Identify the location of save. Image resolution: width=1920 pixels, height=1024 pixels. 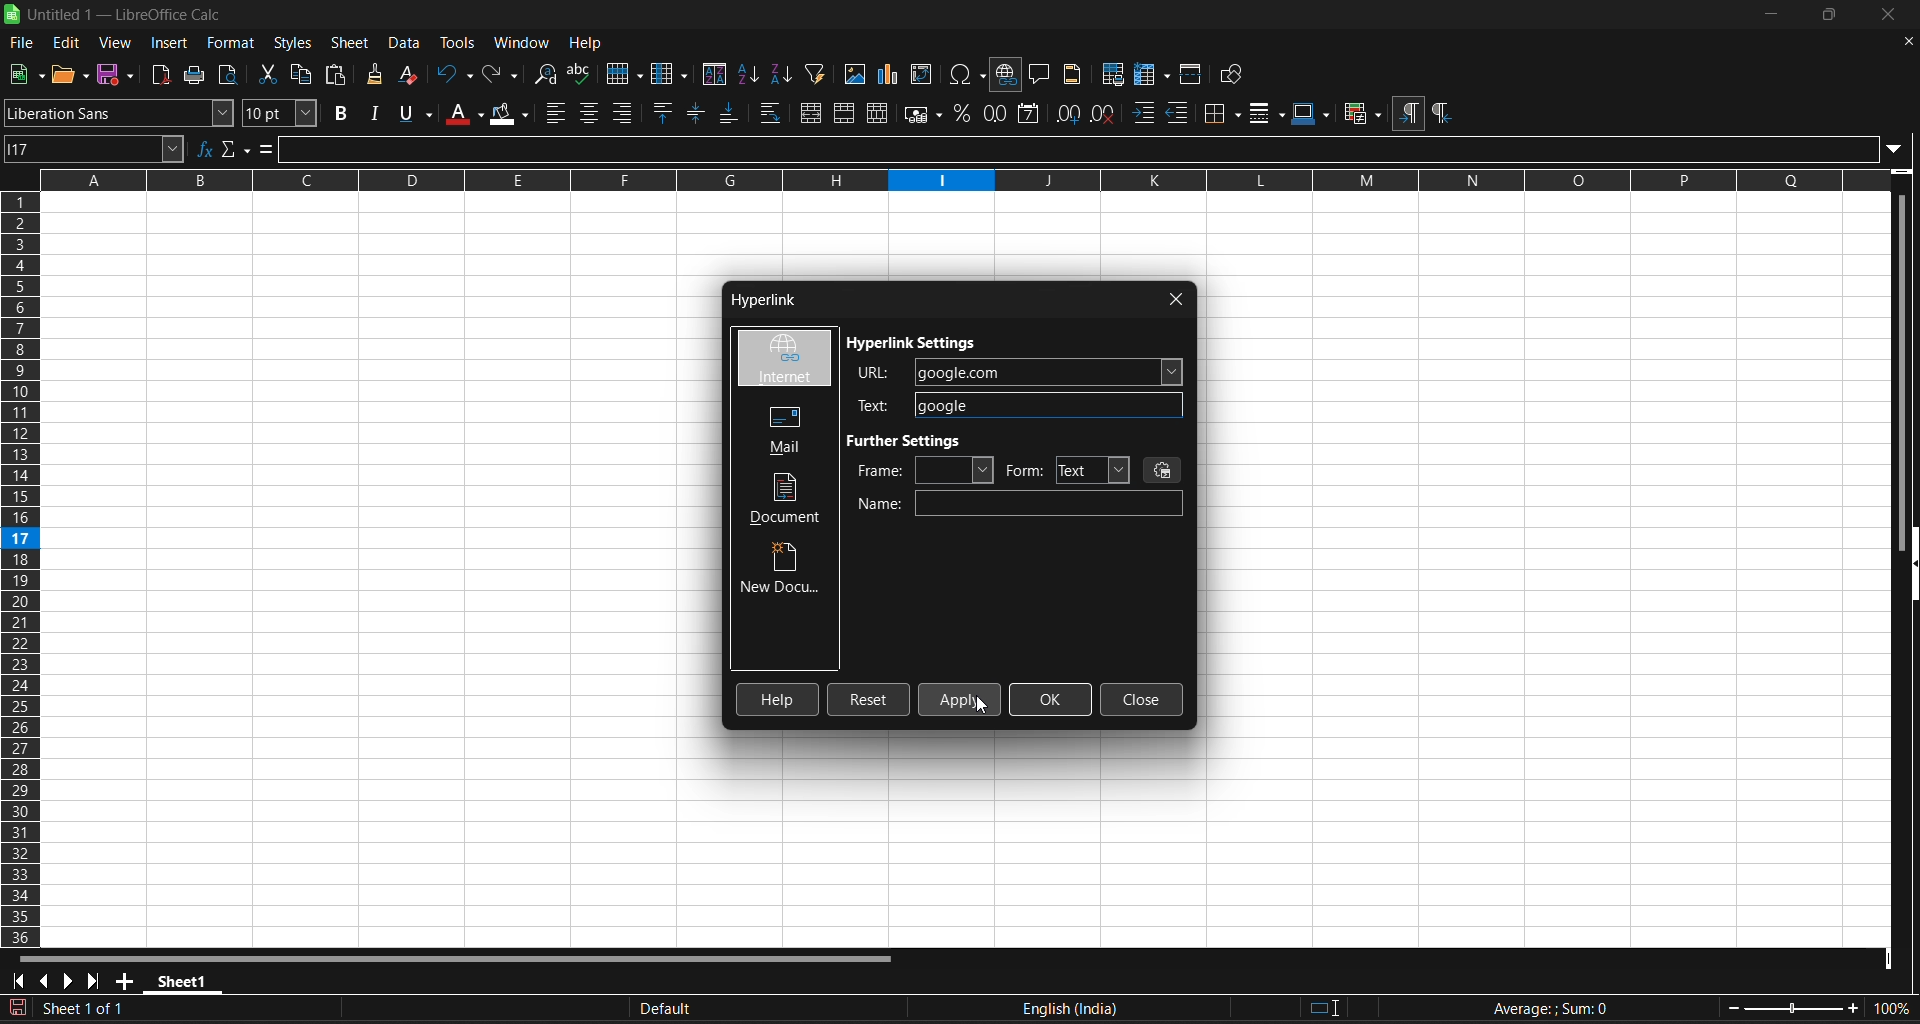
(26, 75).